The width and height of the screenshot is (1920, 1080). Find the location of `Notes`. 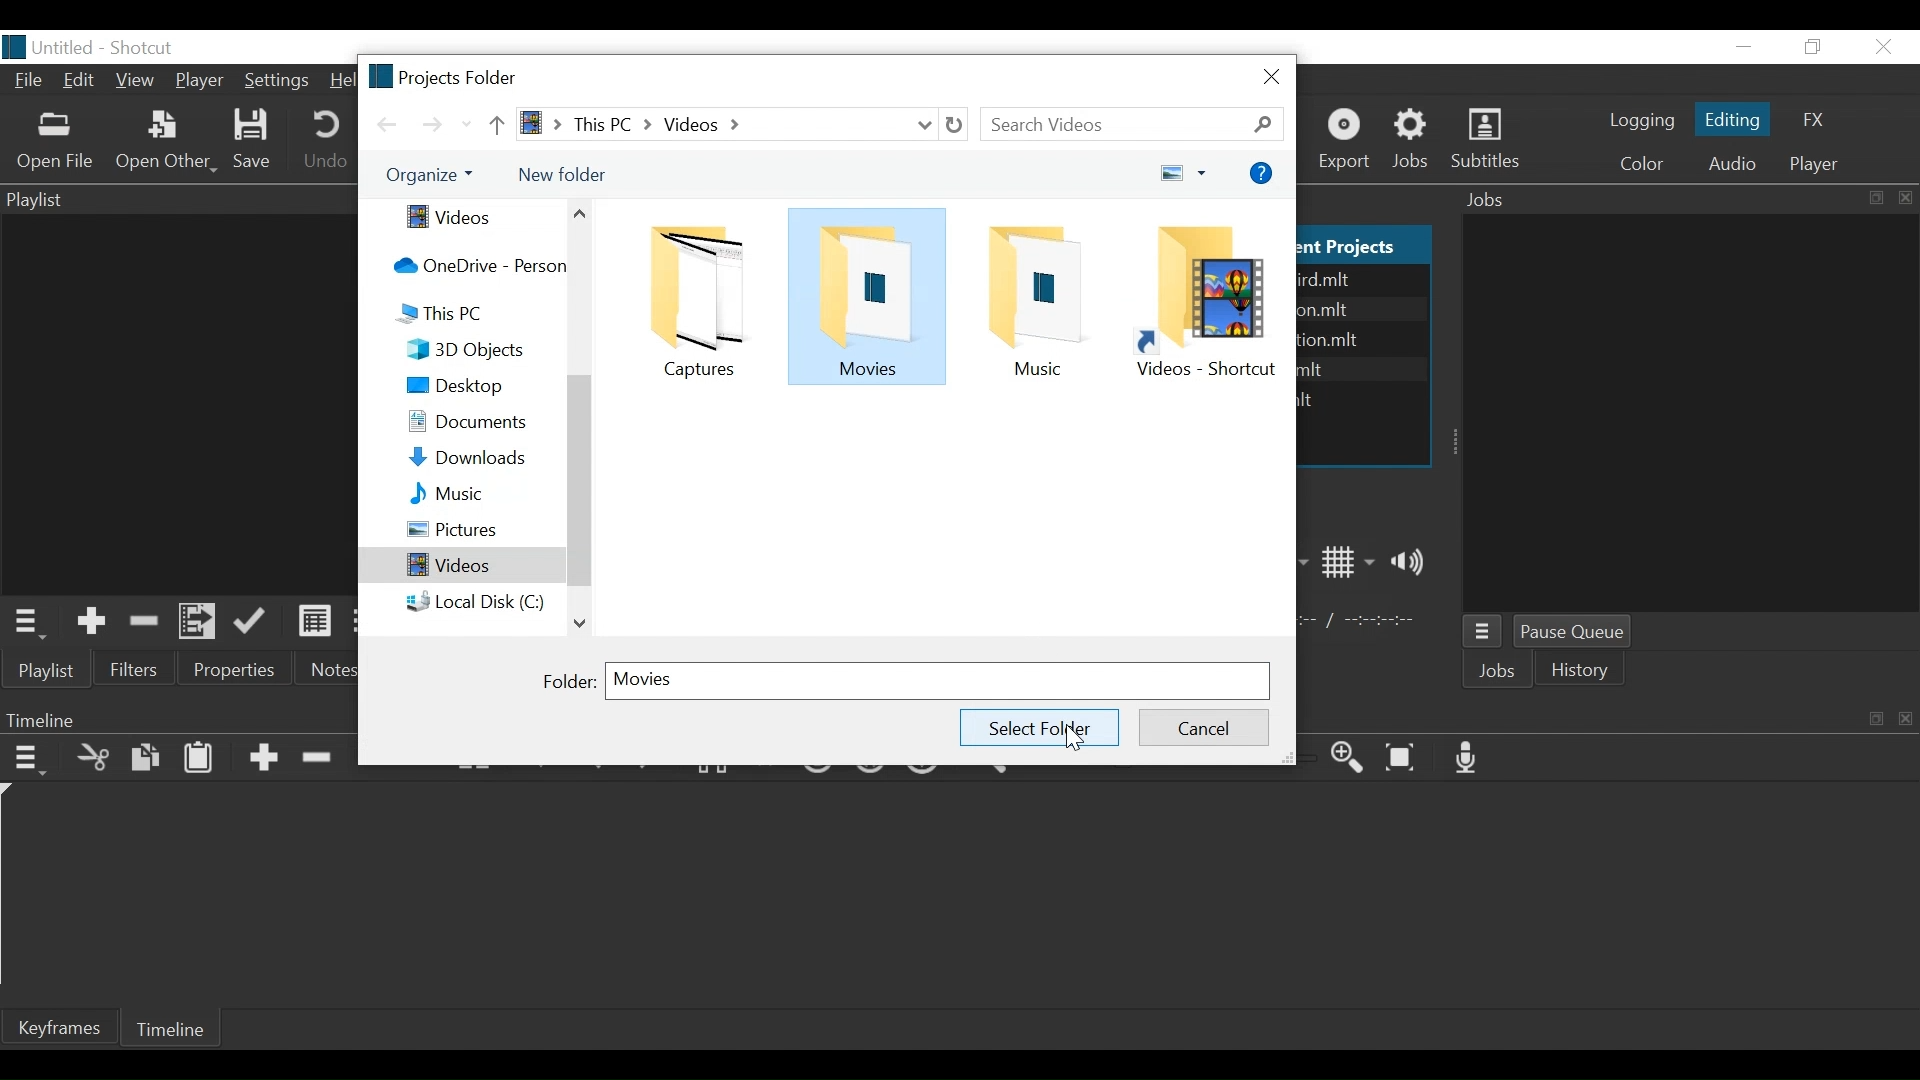

Notes is located at coordinates (325, 669).